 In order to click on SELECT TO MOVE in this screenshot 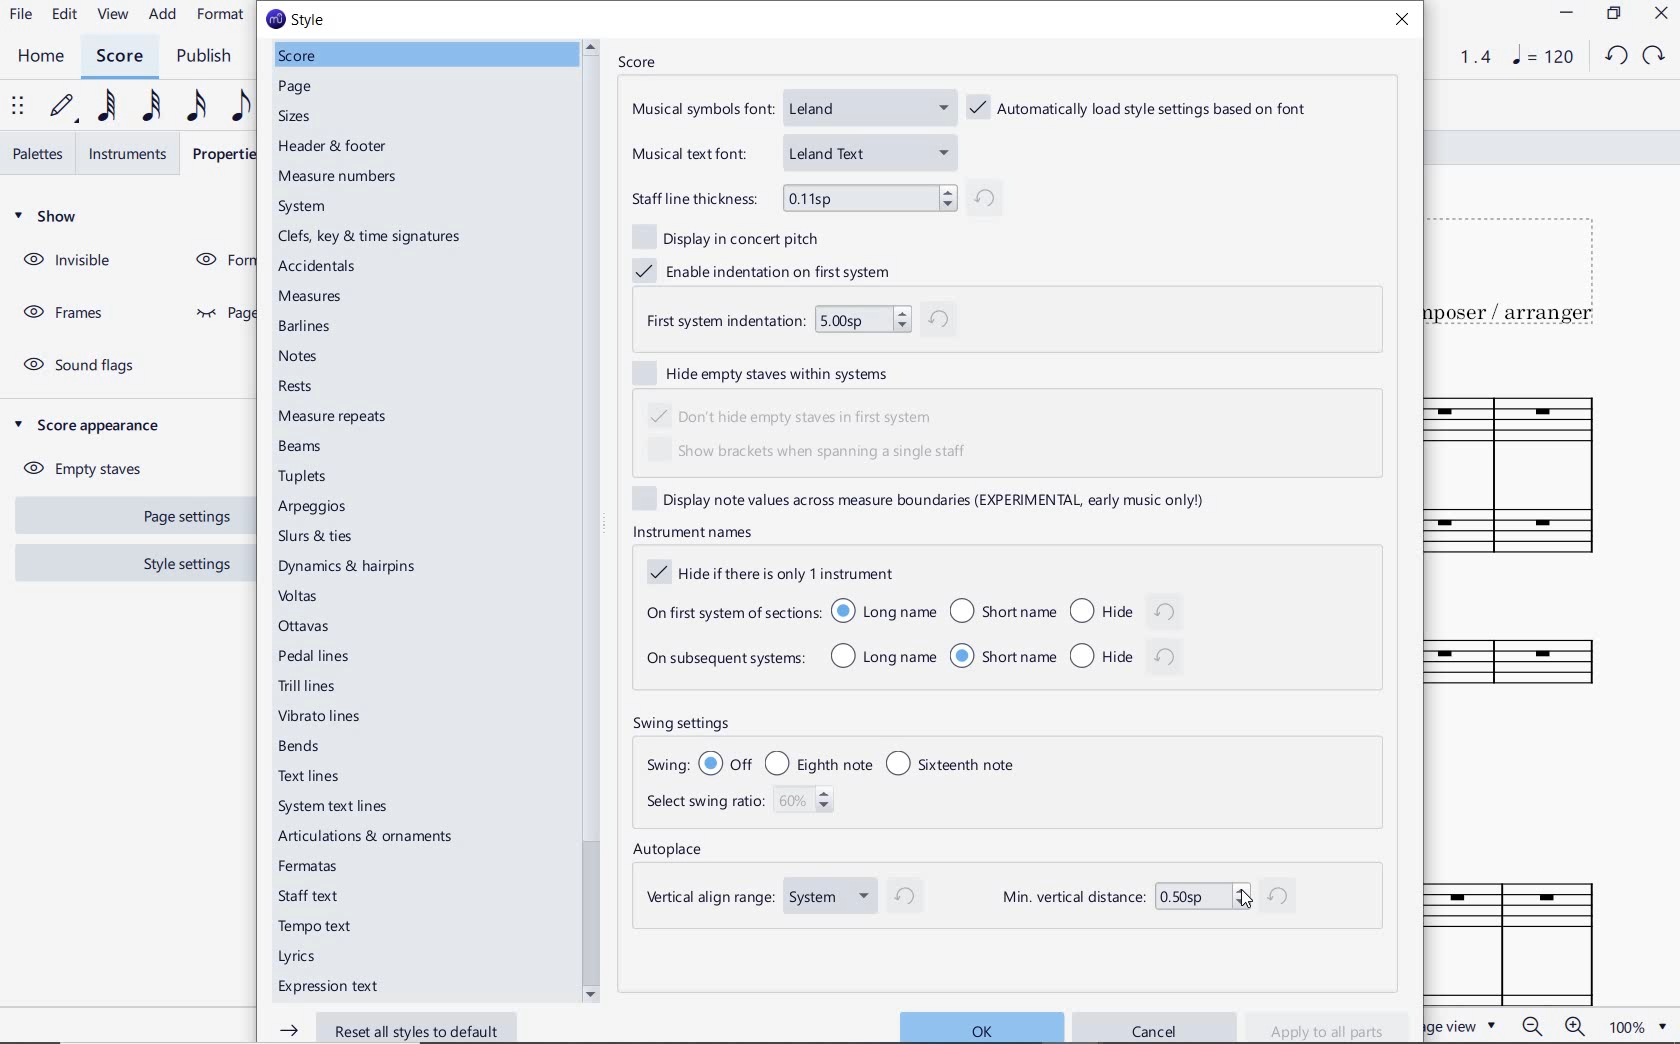, I will do `click(22, 105)`.